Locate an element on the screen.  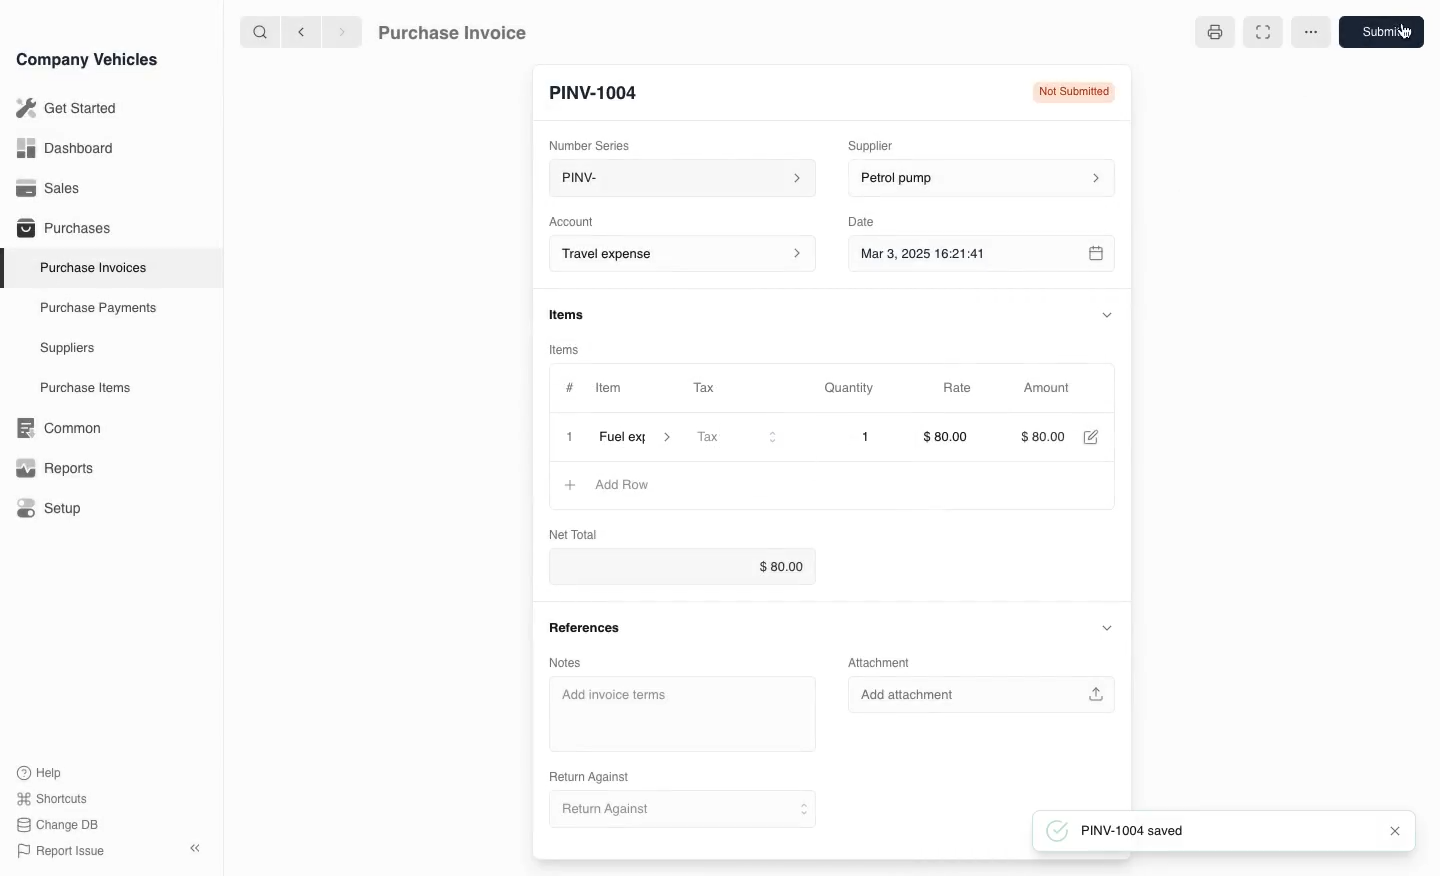
change DB is located at coordinates (60, 825).